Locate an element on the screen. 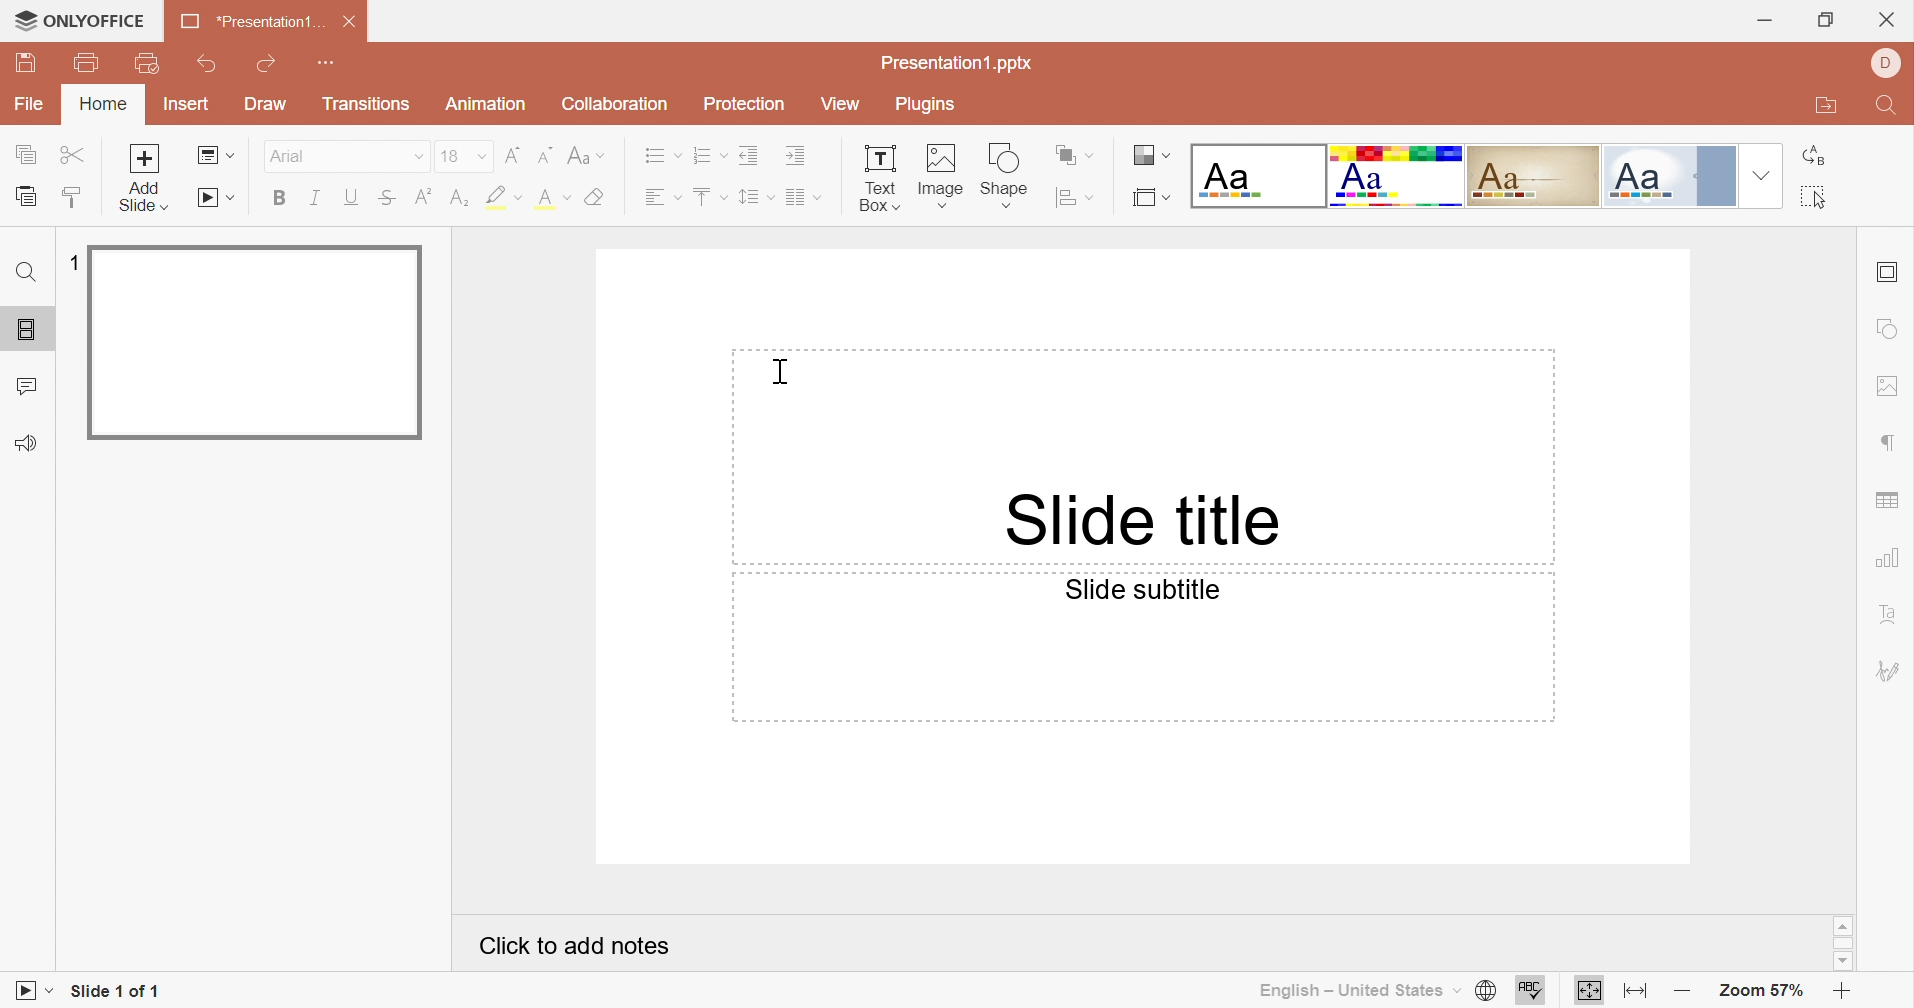 The image size is (1914, 1008). Zoom in is located at coordinates (1842, 992).